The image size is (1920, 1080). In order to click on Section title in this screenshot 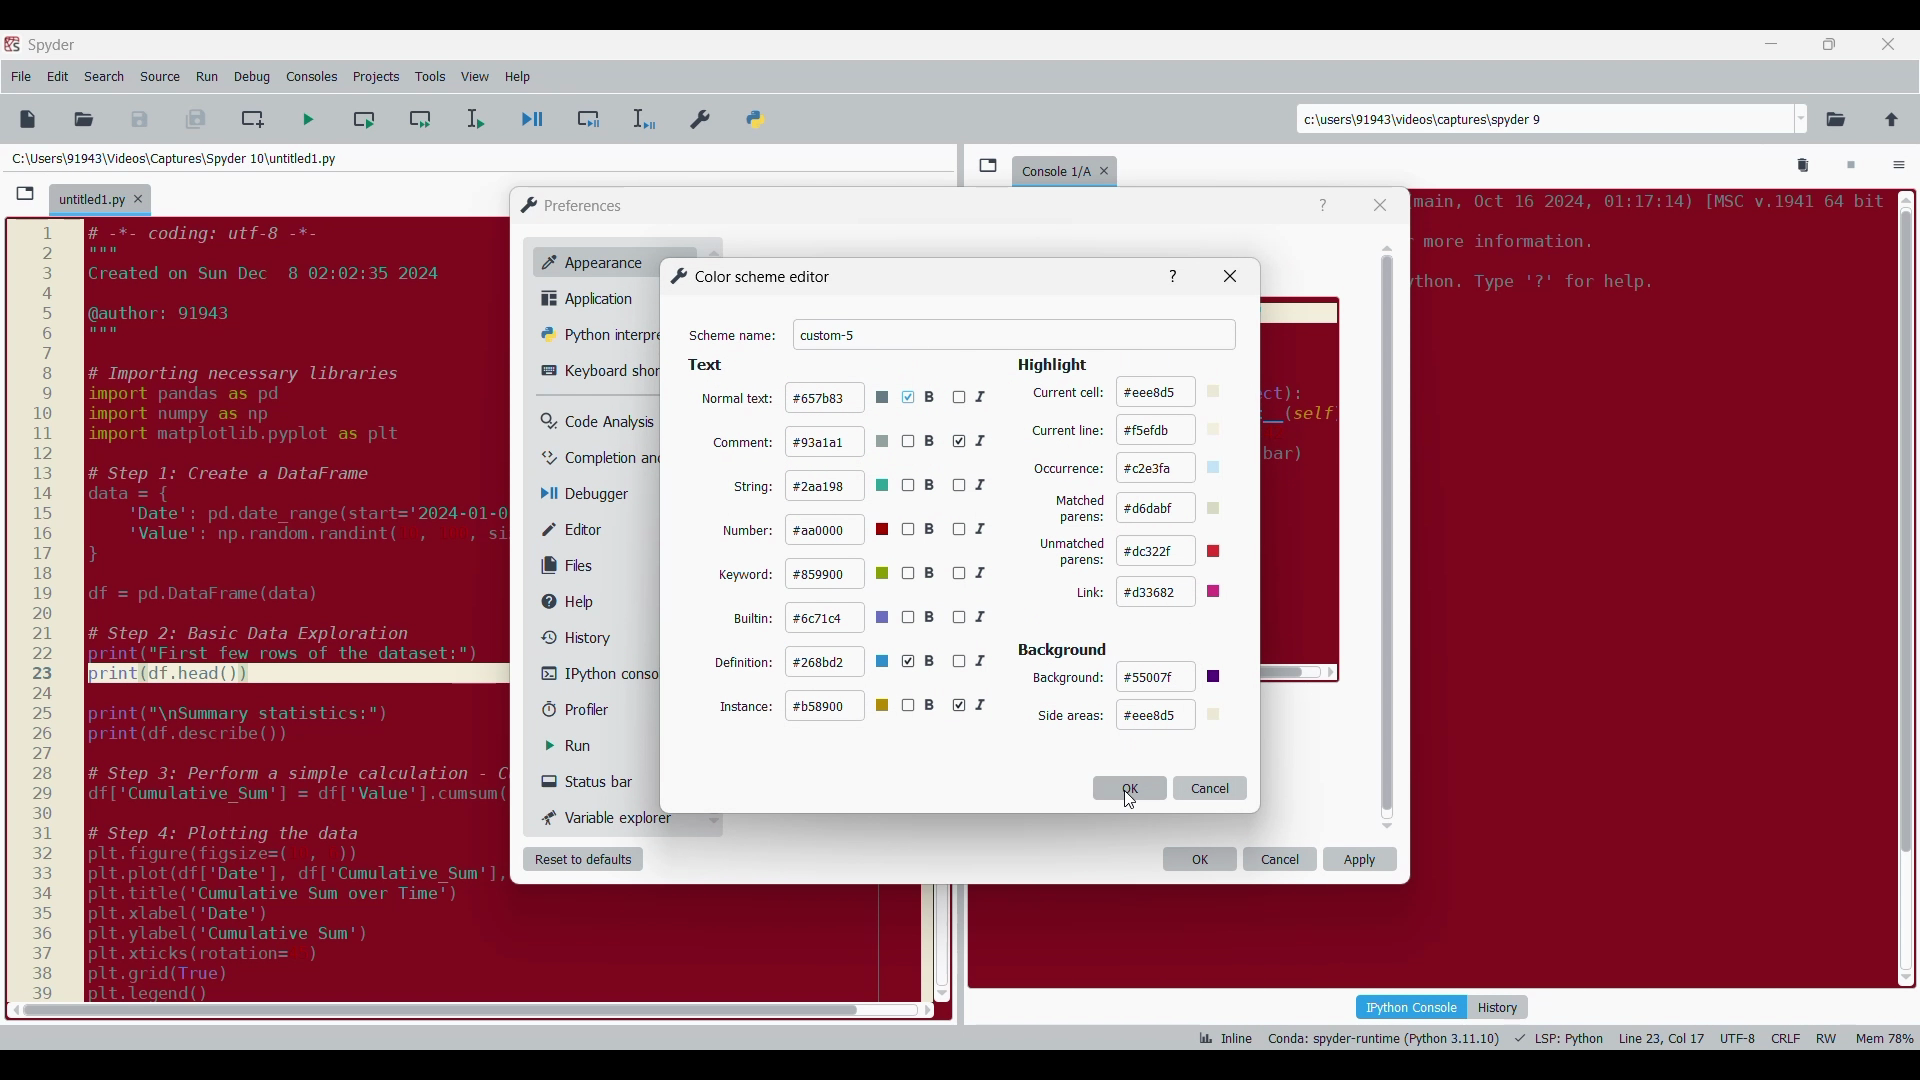, I will do `click(1063, 650)`.